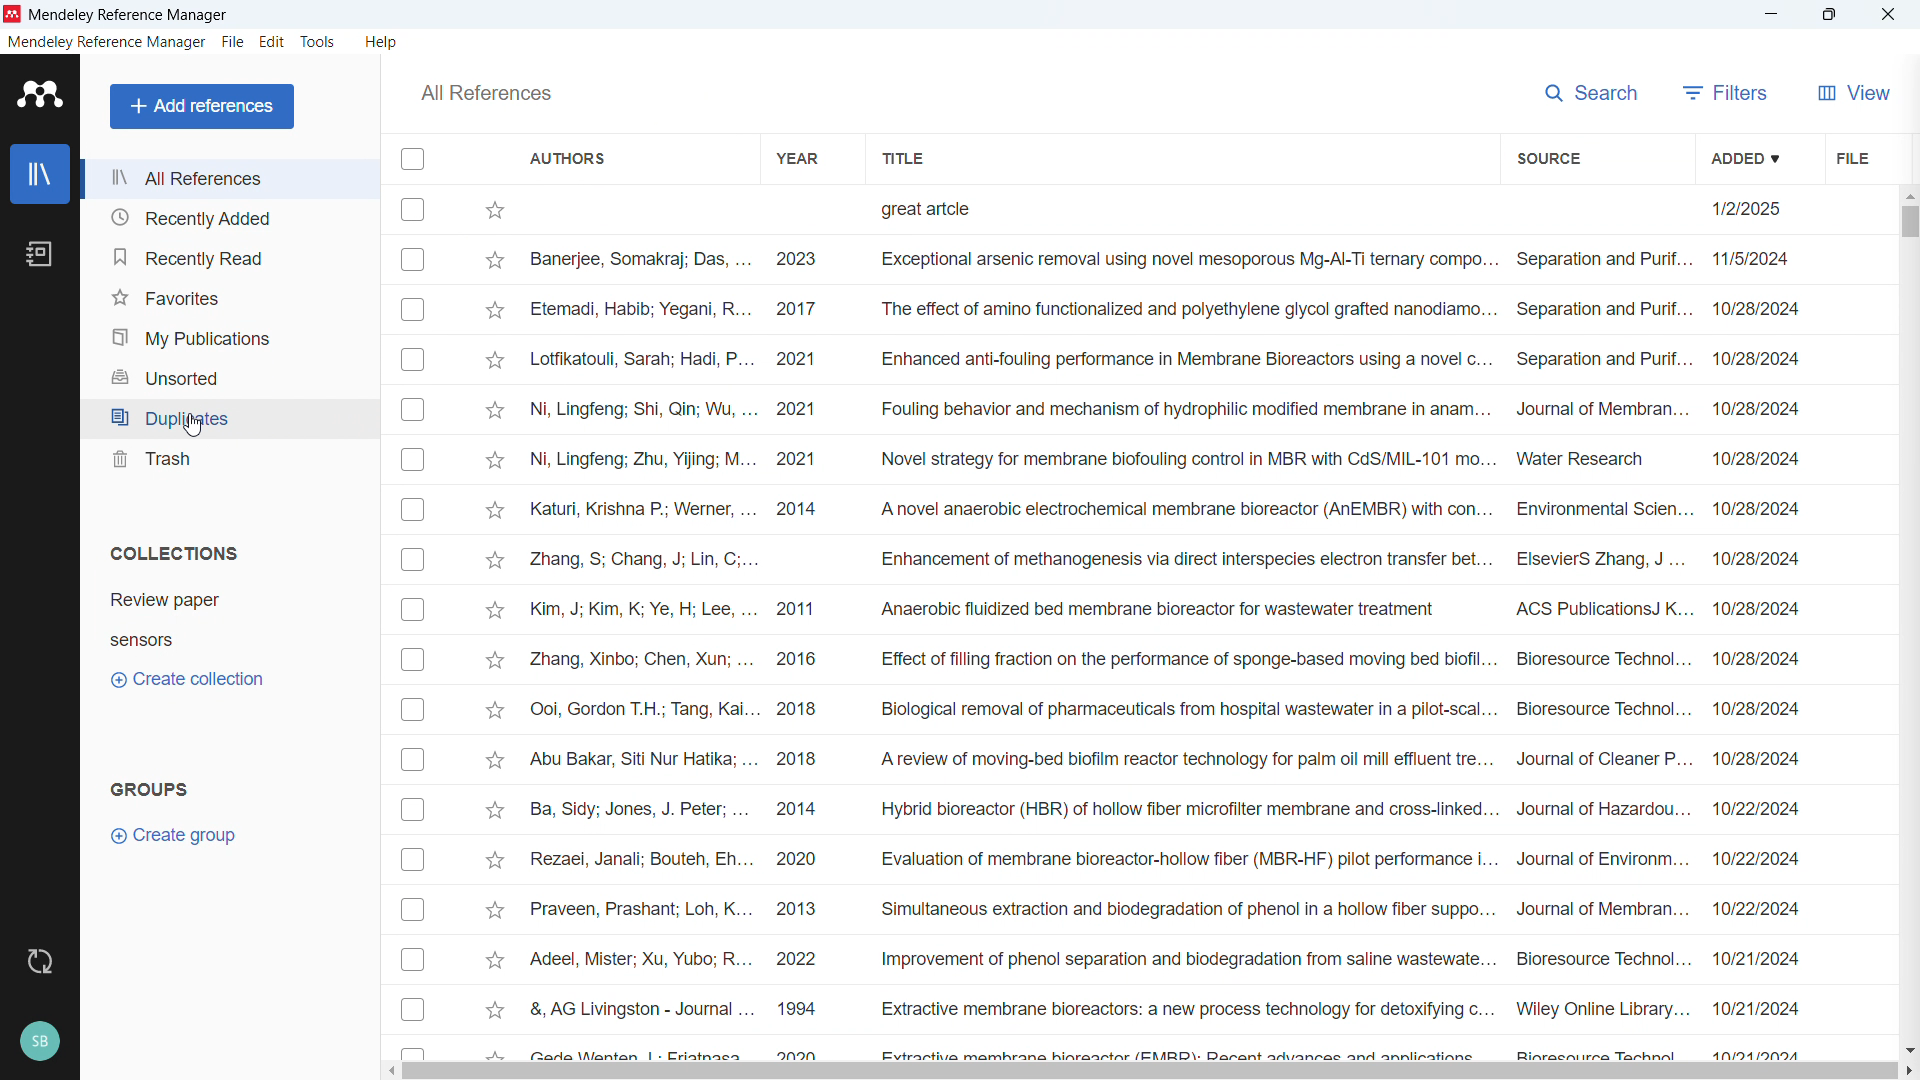  I want to click on maximise , so click(1833, 15).